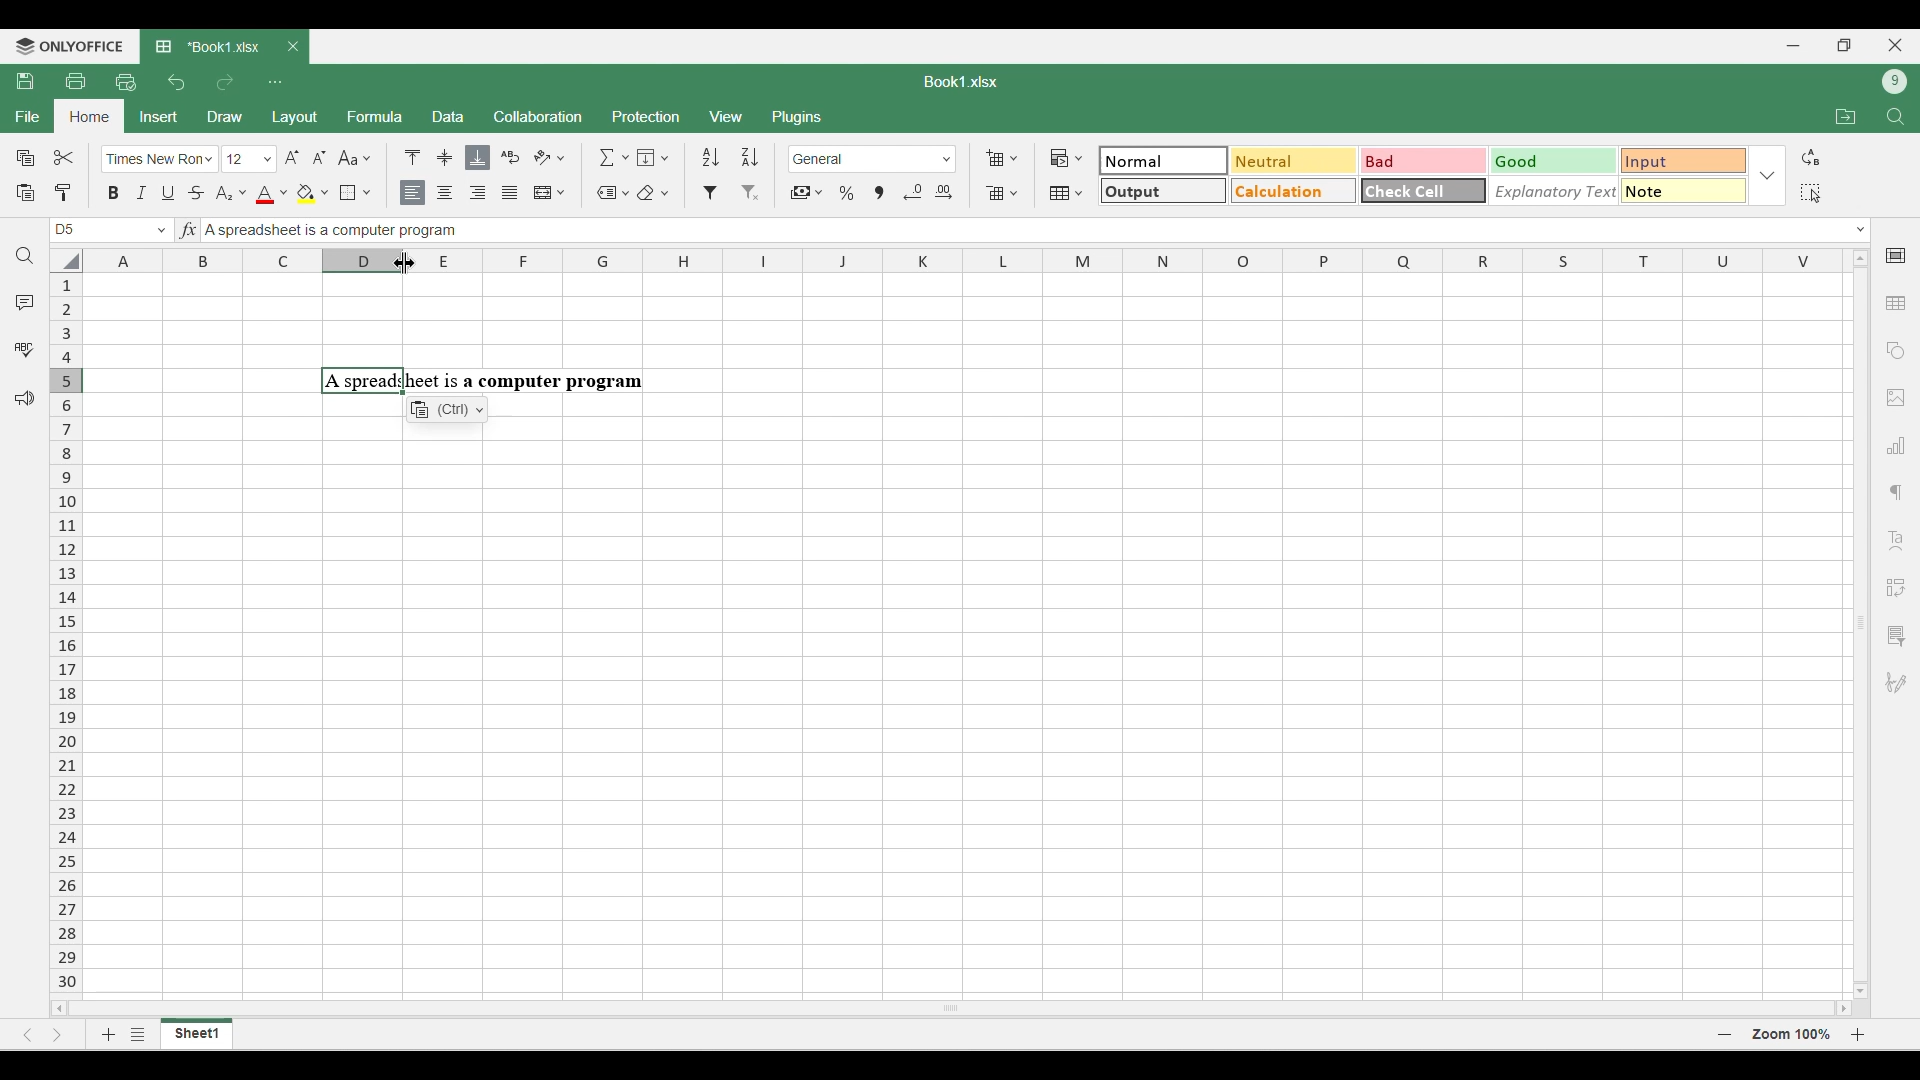  Describe the element at coordinates (293, 47) in the screenshot. I see `Close tab` at that location.